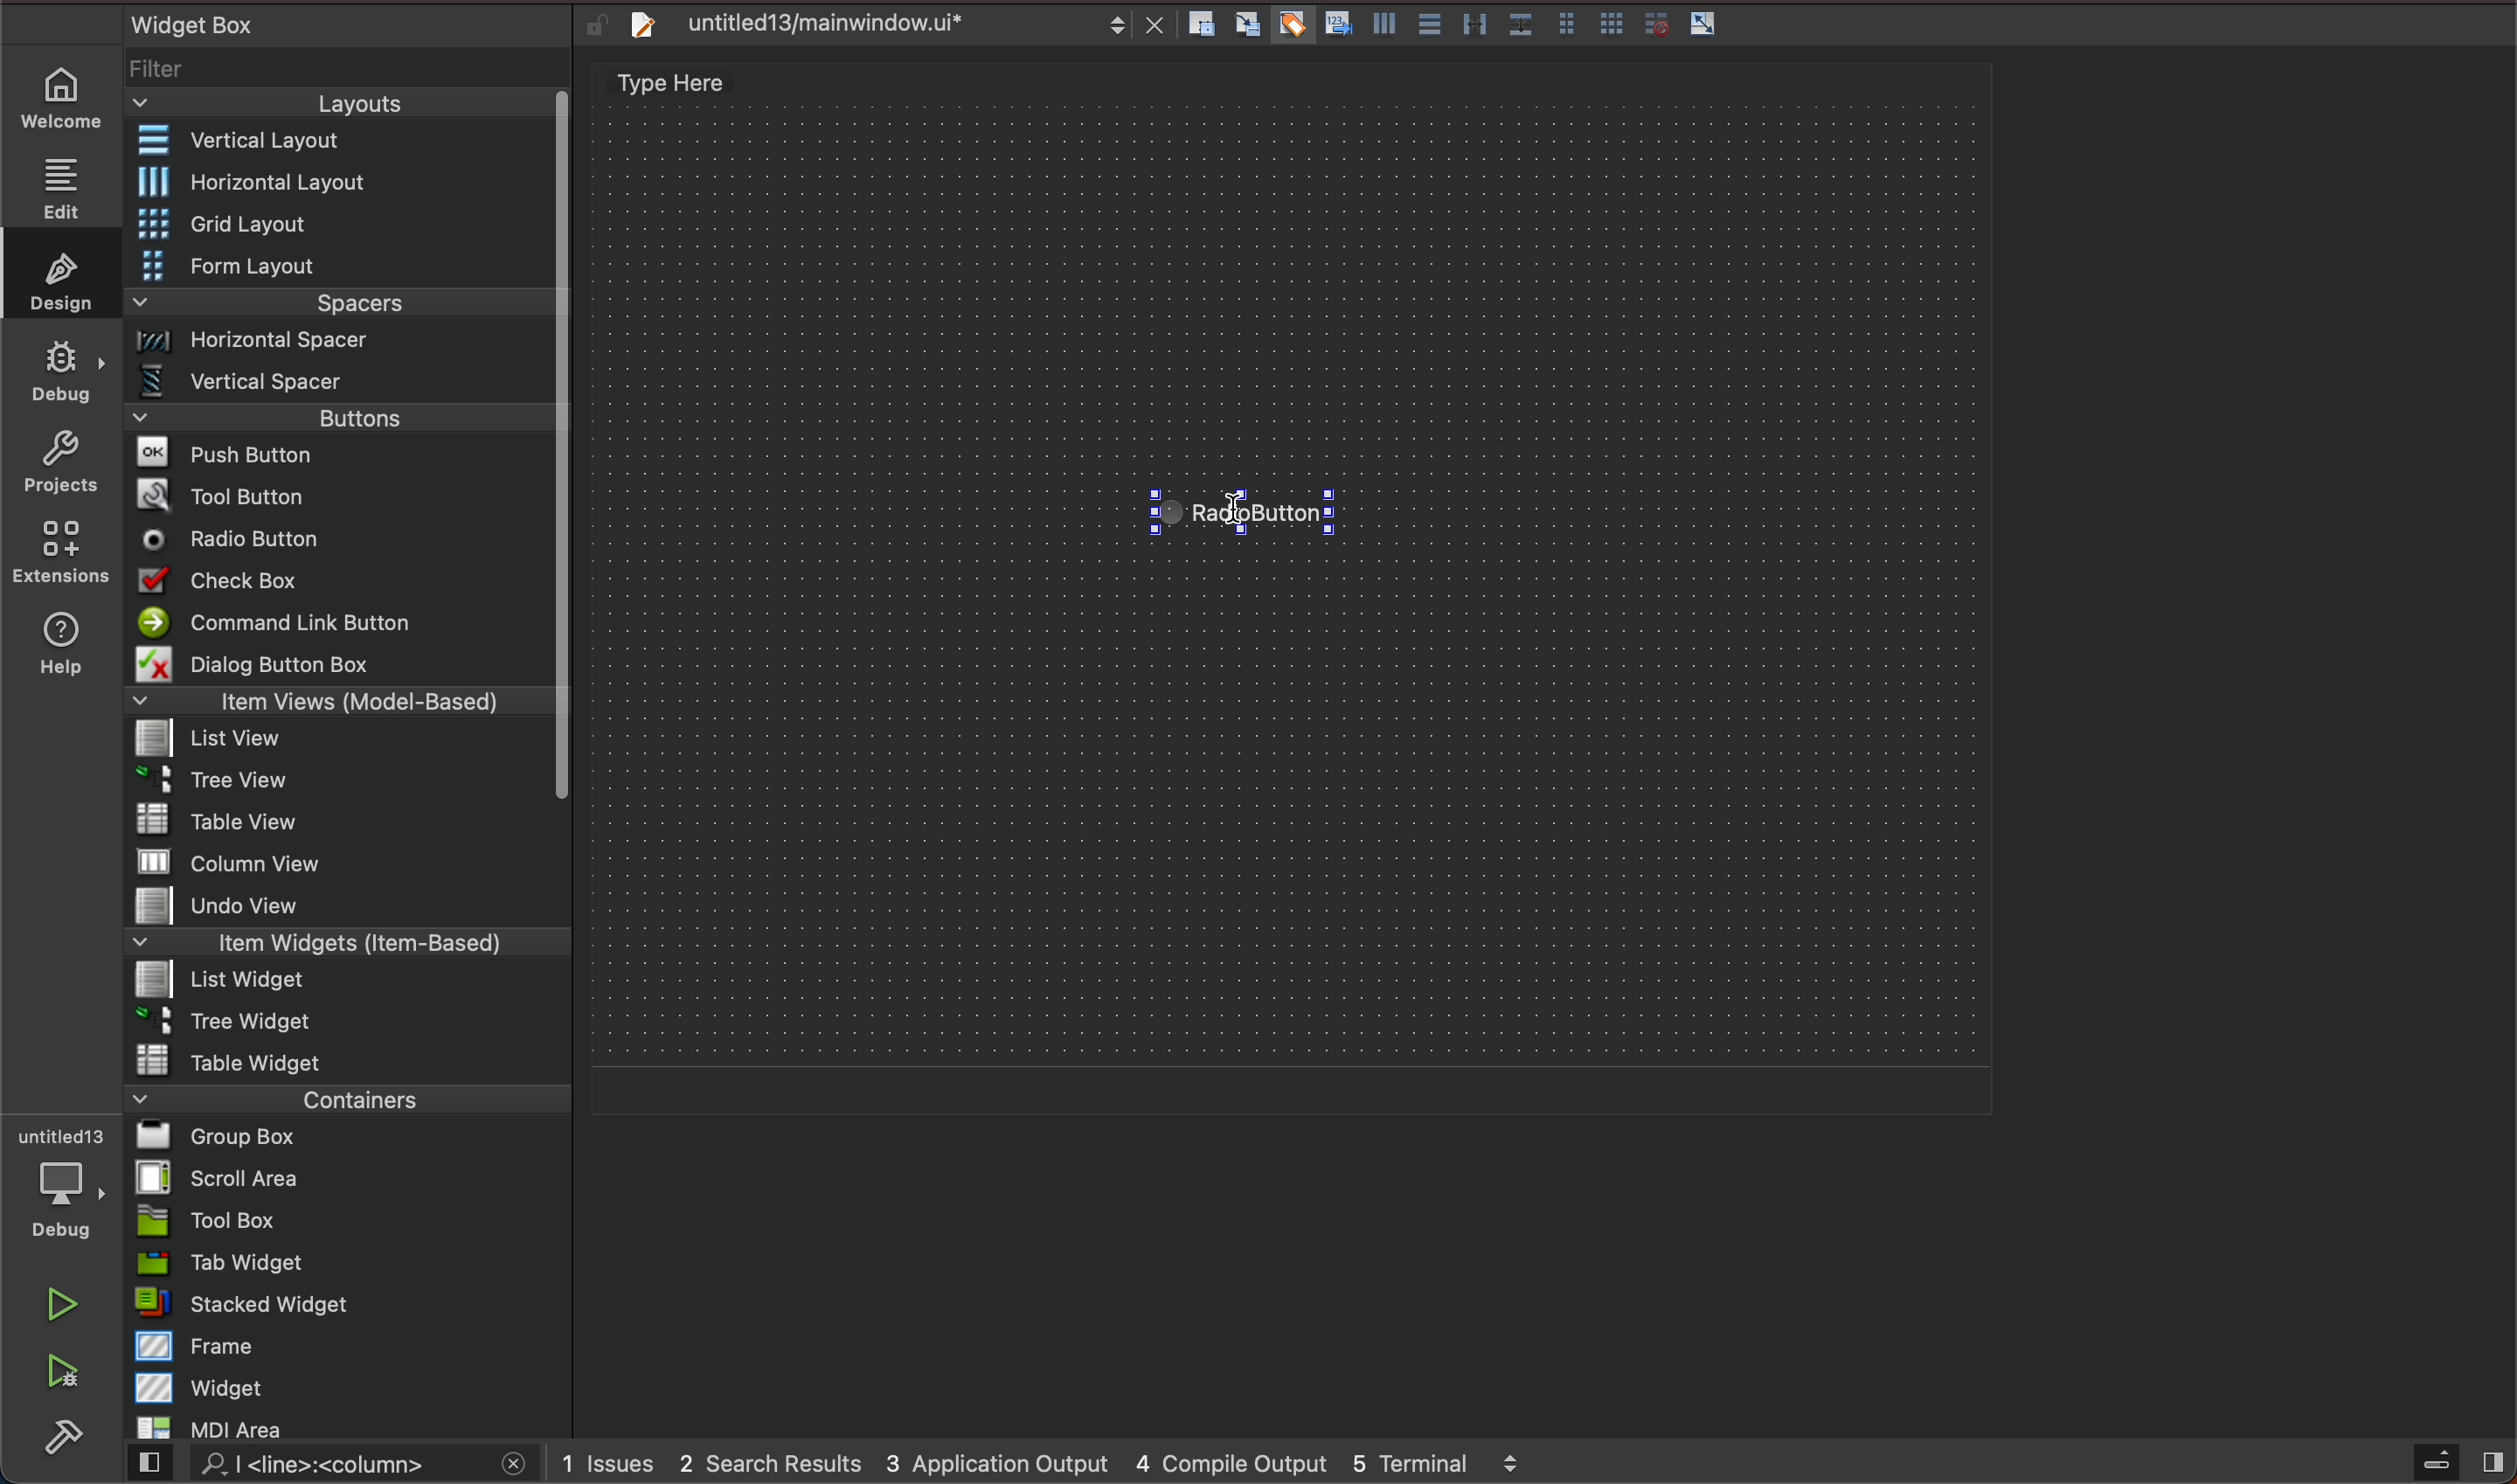  What do you see at coordinates (352, 1387) in the screenshot?
I see `widget` at bounding box center [352, 1387].